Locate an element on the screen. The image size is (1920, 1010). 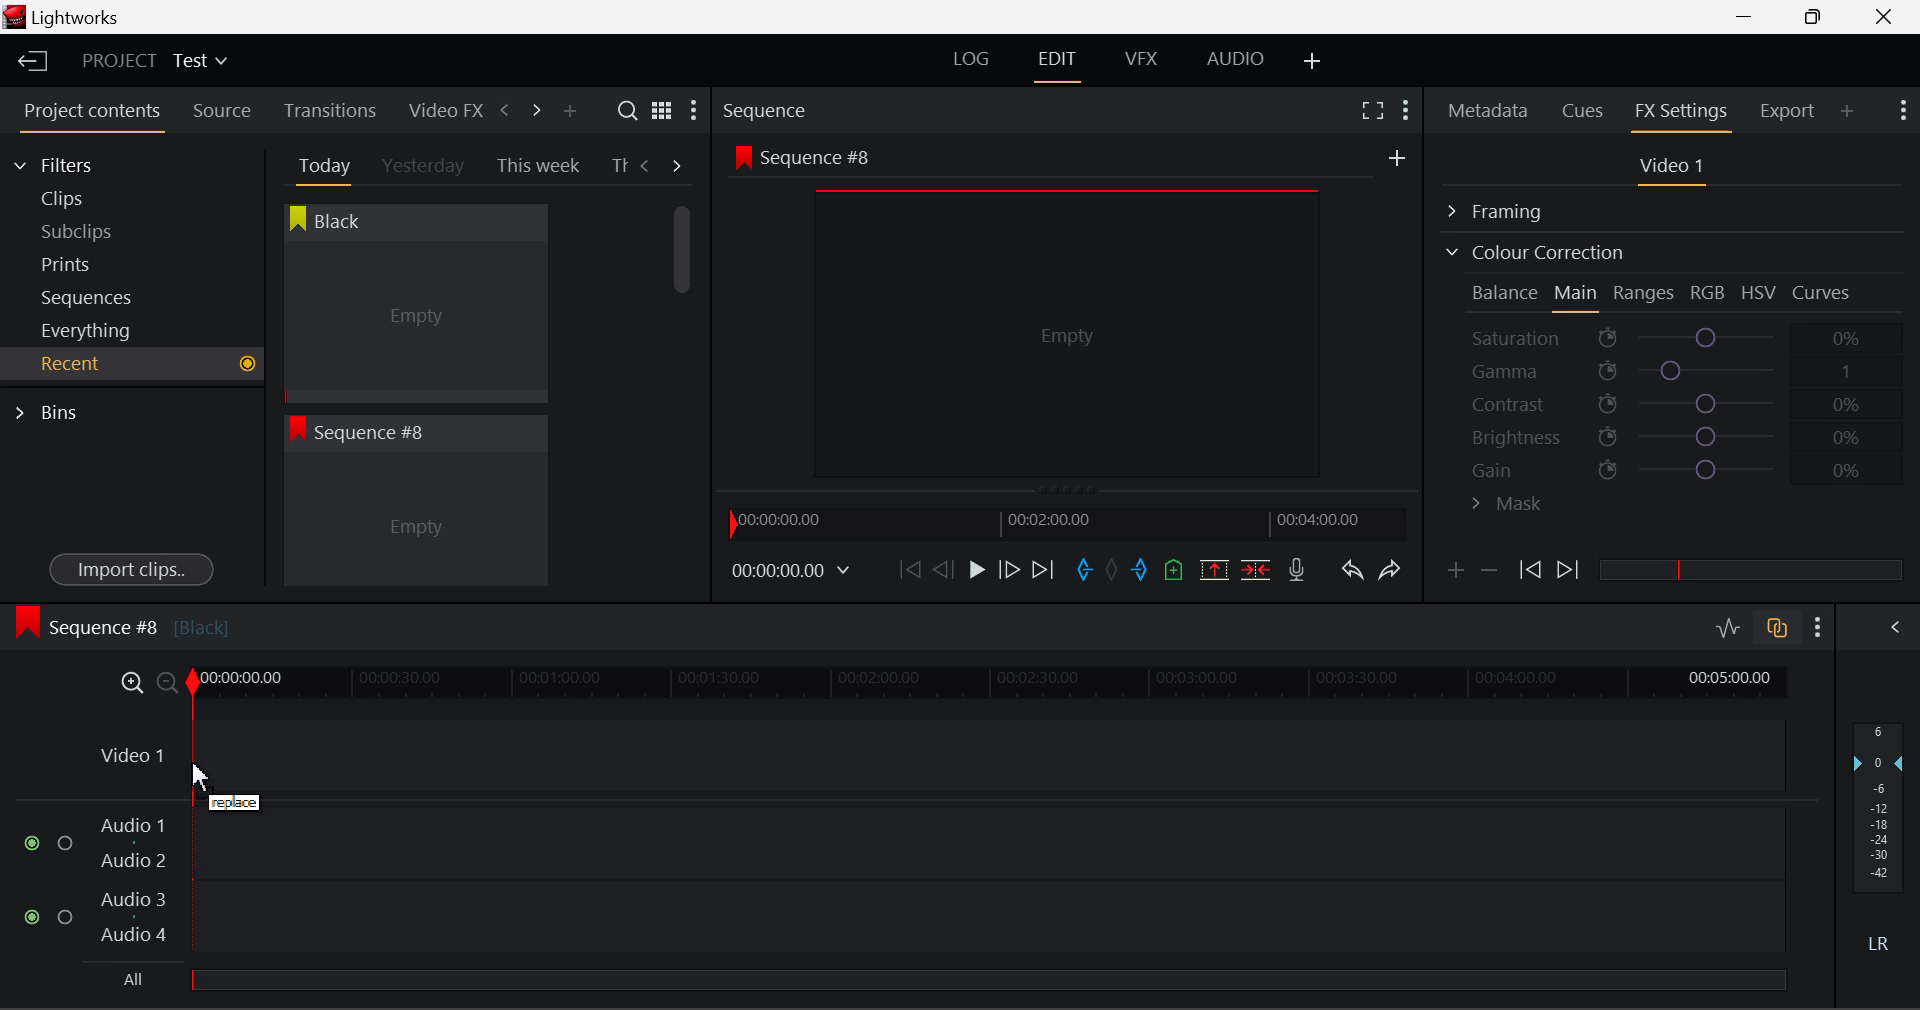
Source is located at coordinates (222, 111).